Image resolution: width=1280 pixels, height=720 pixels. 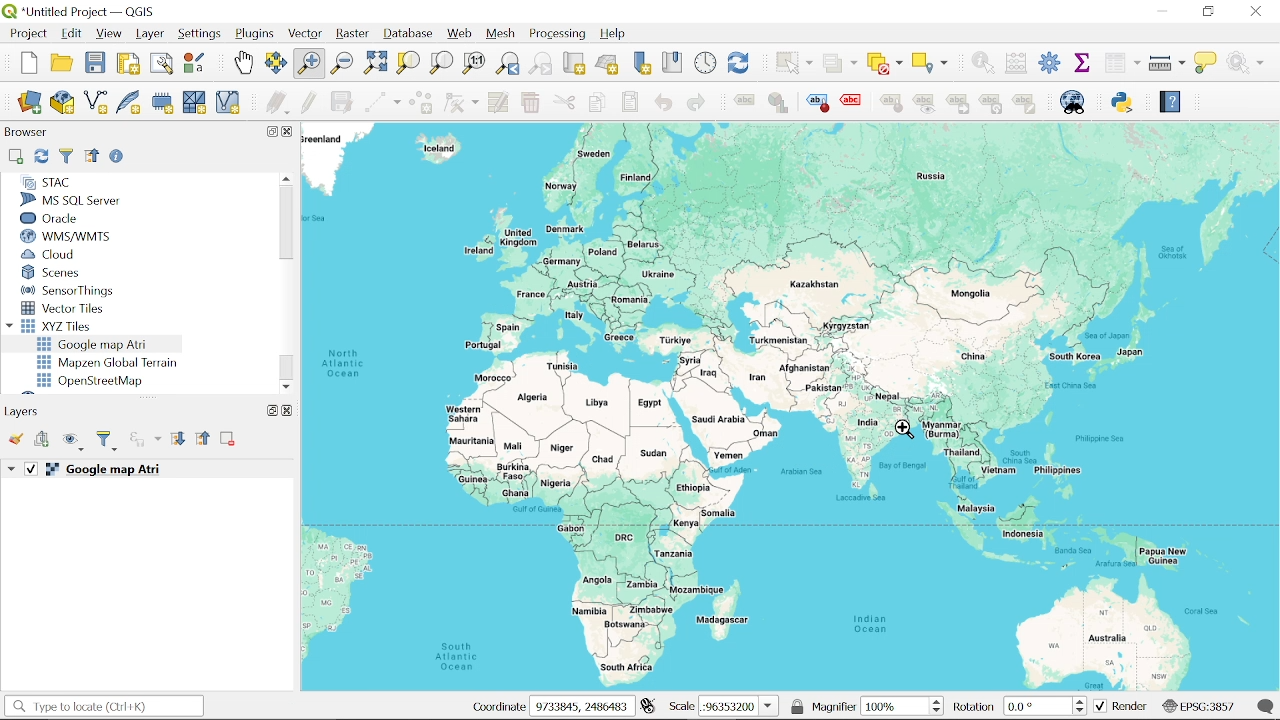 I want to click on Google map Atri, so click(x=96, y=344).